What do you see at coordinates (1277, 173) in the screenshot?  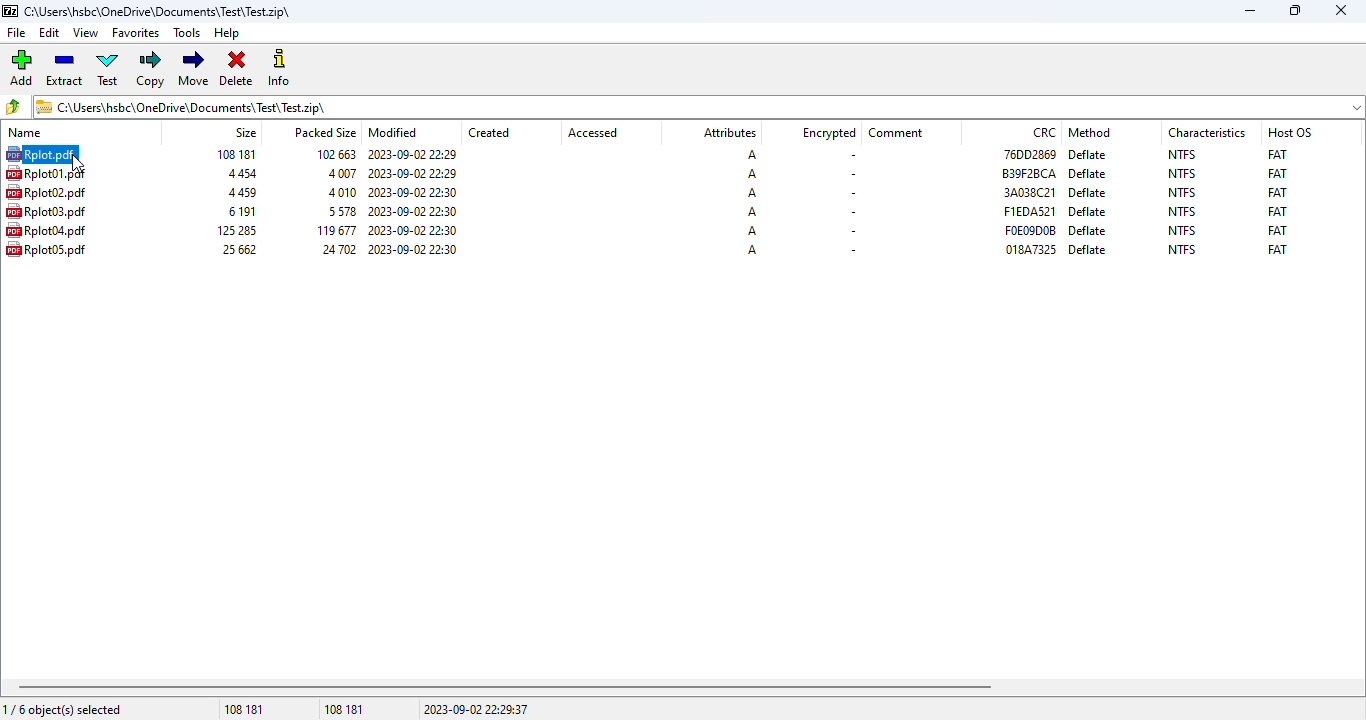 I see `FAT` at bounding box center [1277, 173].